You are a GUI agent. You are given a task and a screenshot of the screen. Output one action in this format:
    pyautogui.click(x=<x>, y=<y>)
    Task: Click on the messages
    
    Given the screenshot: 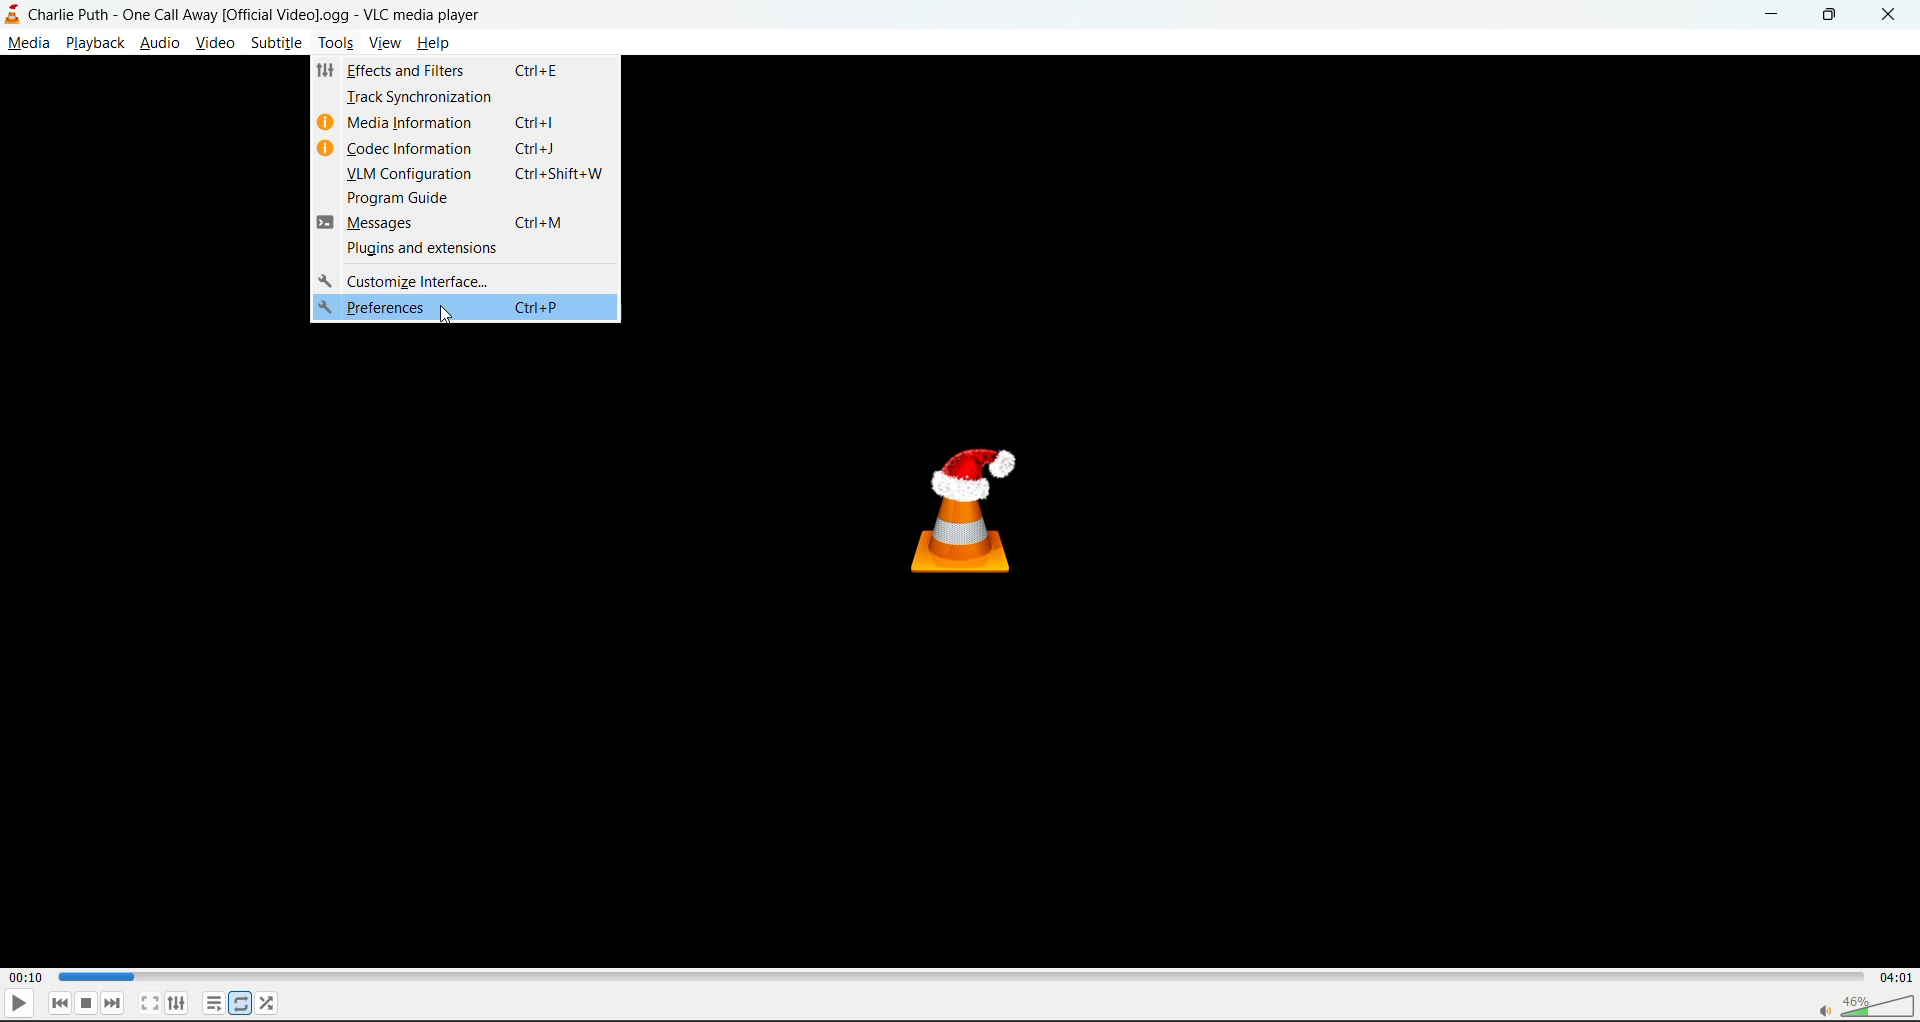 What is the action you would take?
    pyautogui.click(x=463, y=225)
    